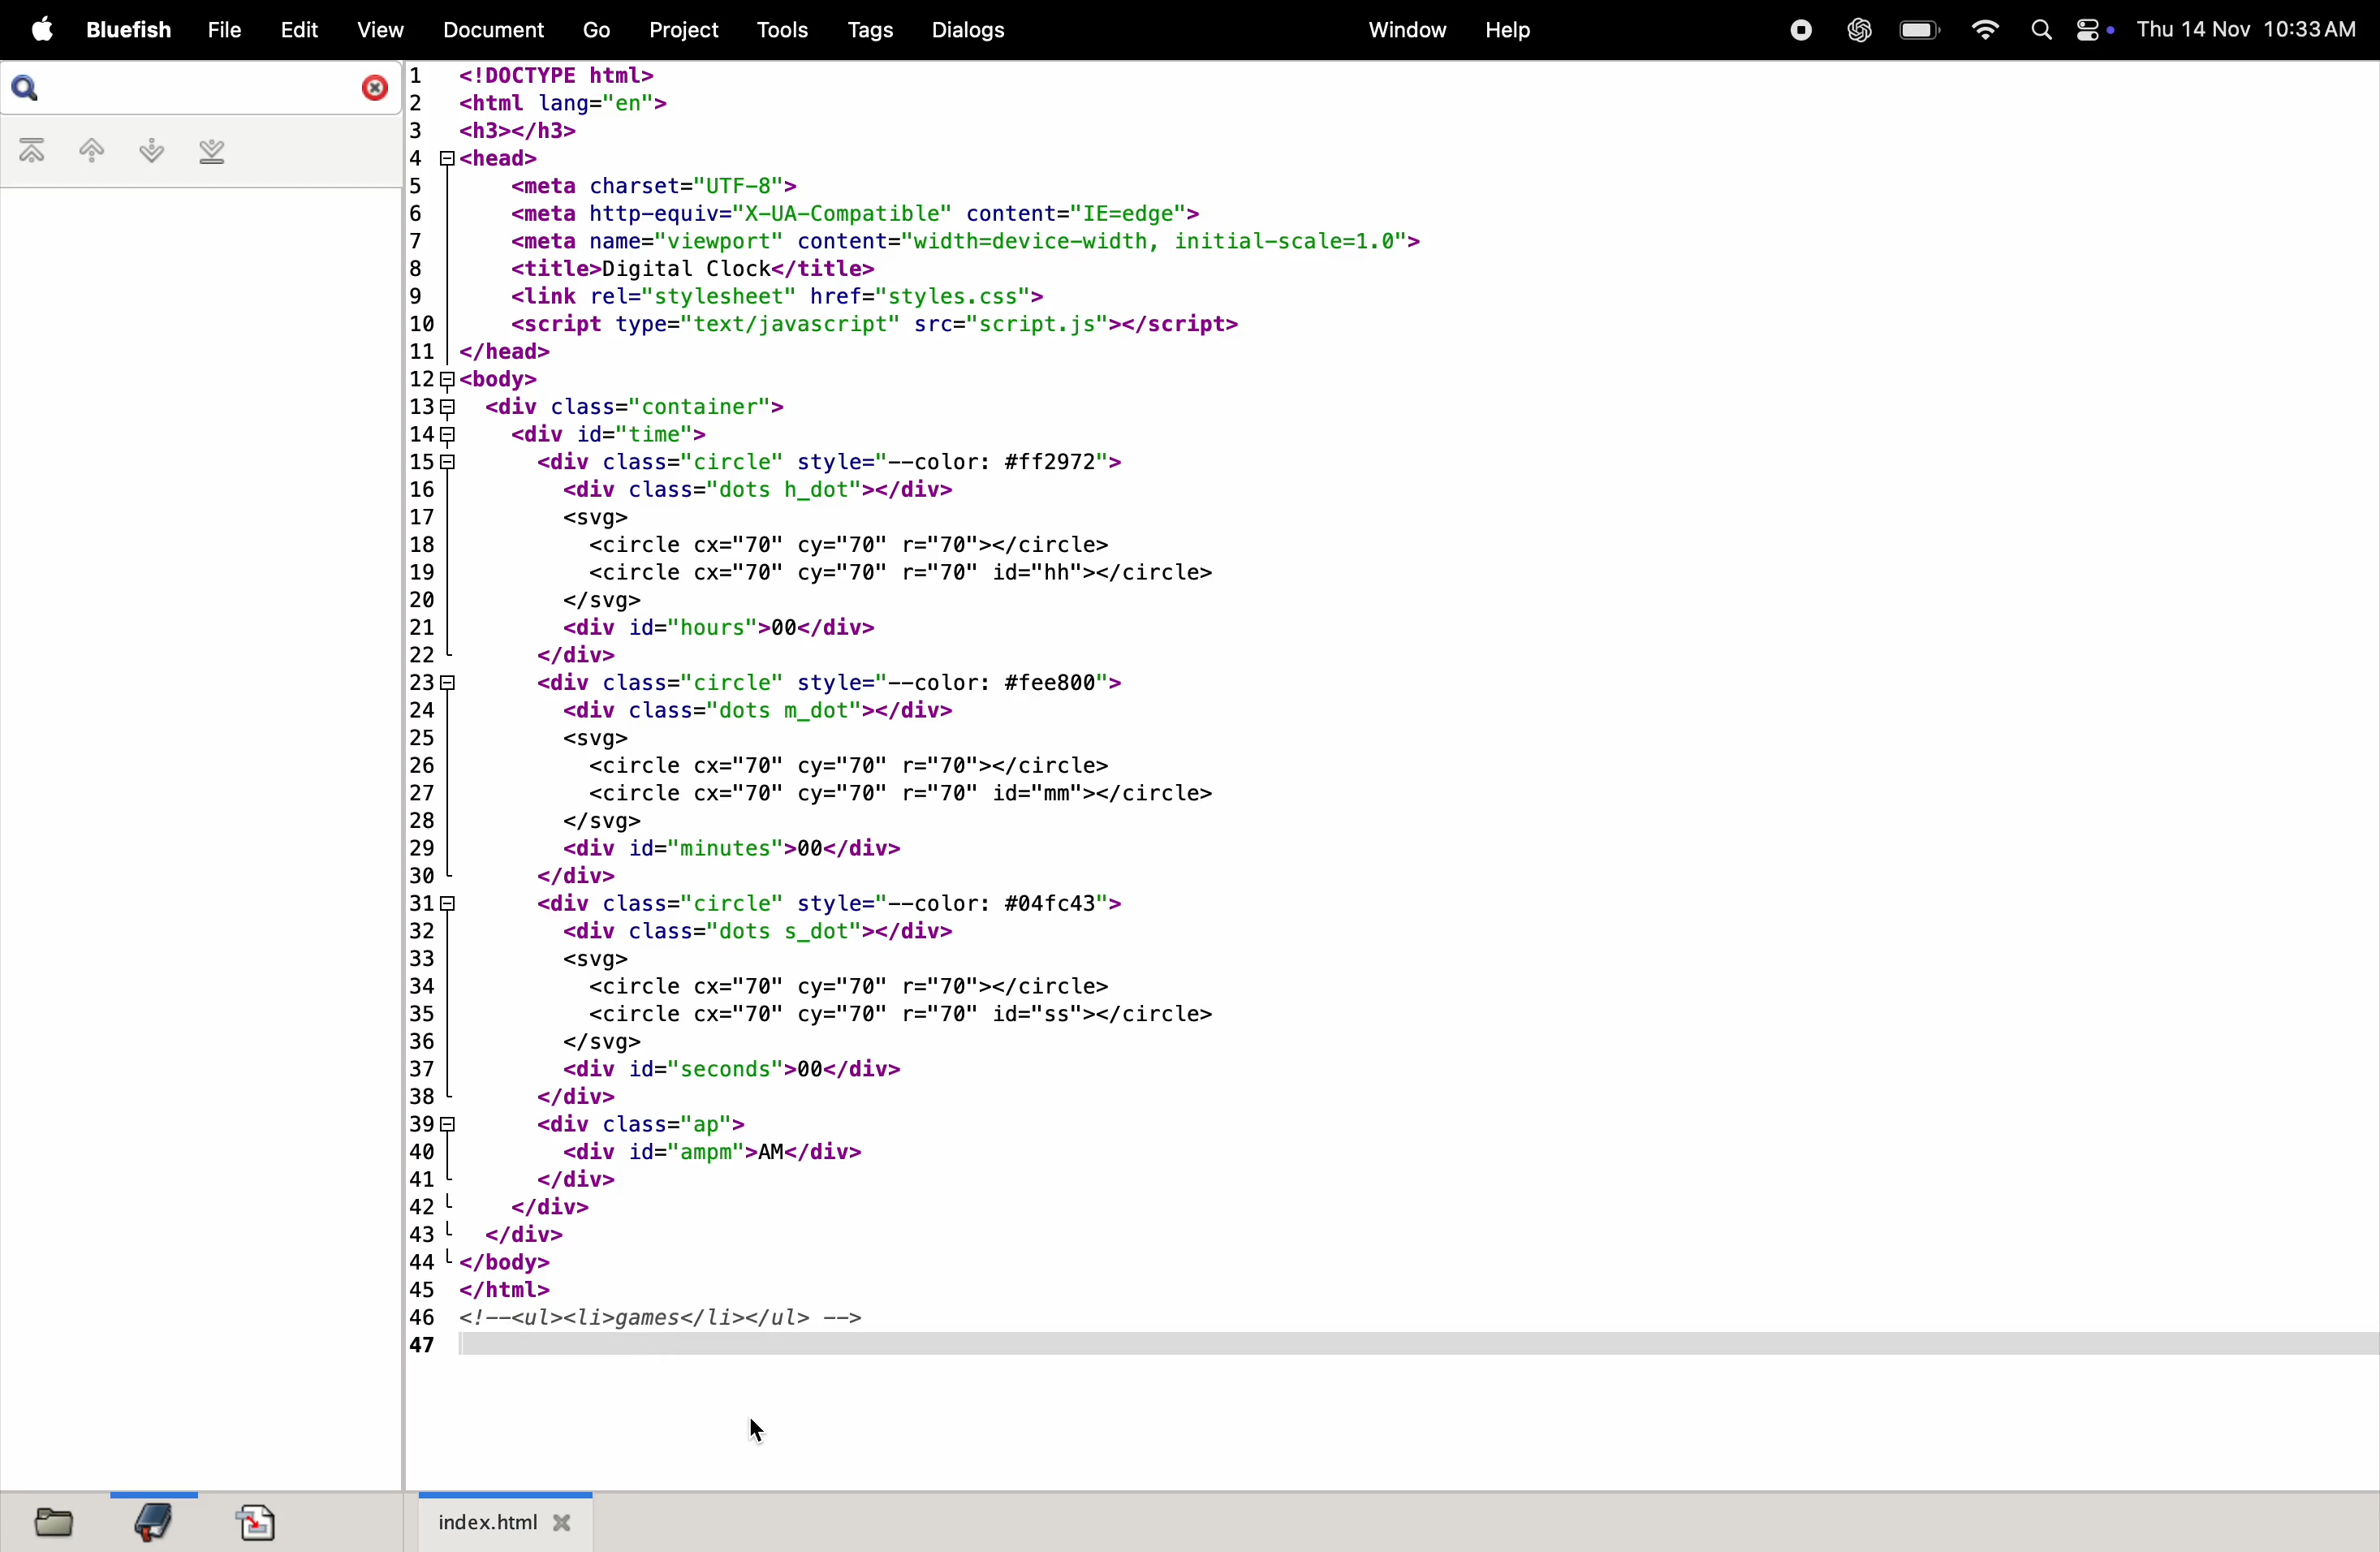 The width and height of the screenshot is (2380, 1552). Describe the element at coordinates (596, 29) in the screenshot. I see `Go` at that location.